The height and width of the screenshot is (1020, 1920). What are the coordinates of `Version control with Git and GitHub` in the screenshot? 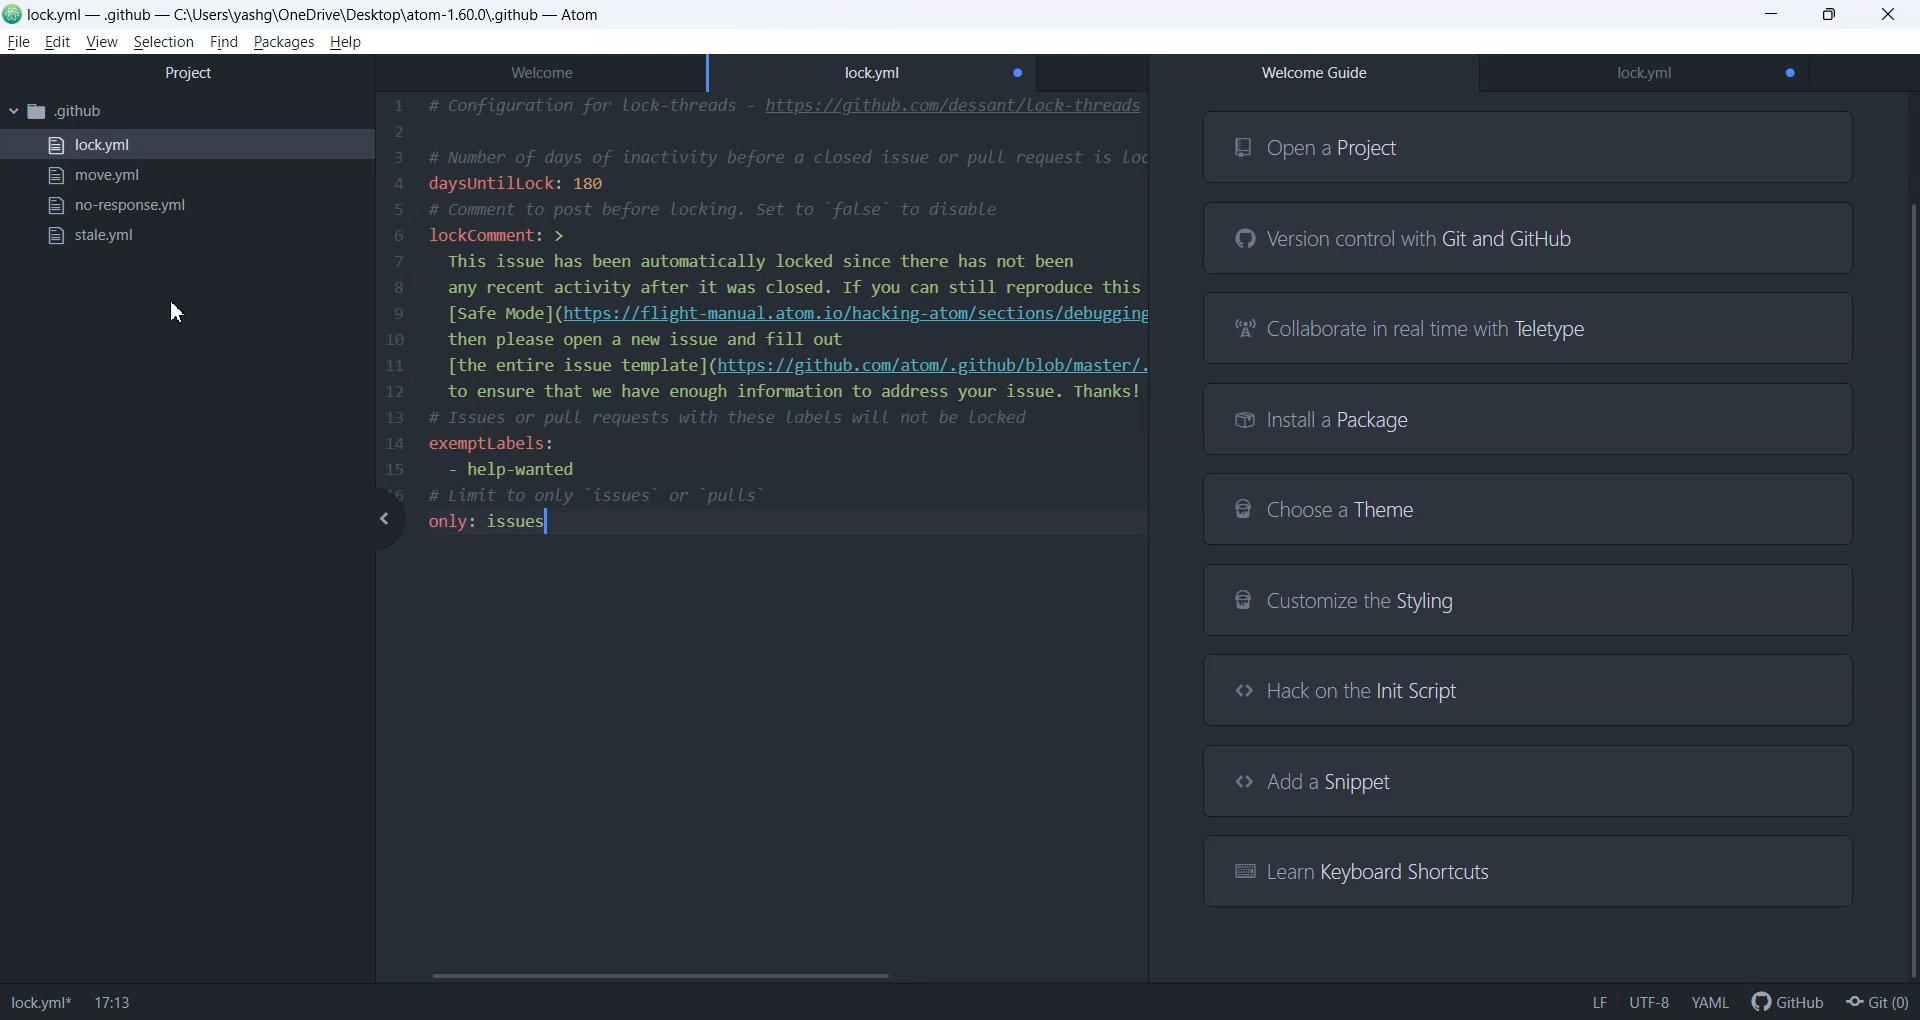 It's located at (1529, 239).